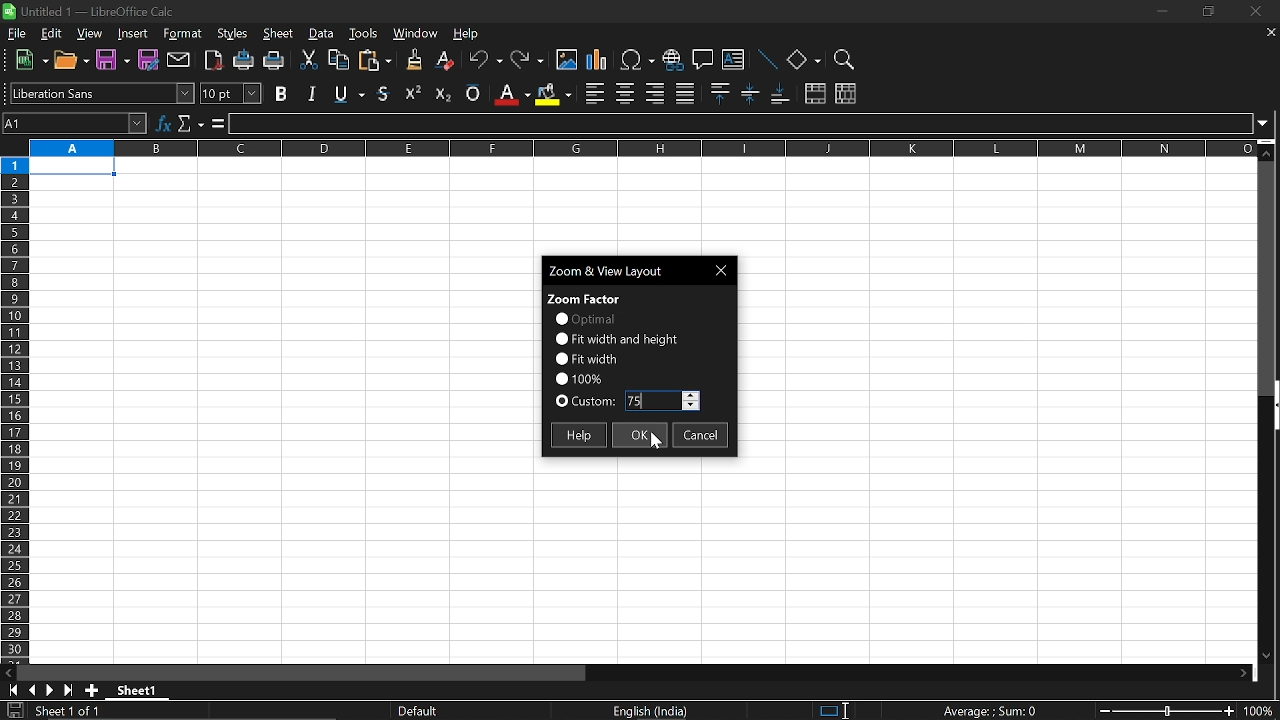 The height and width of the screenshot is (720, 1280). Describe the element at coordinates (845, 93) in the screenshot. I see `unmerge cells` at that location.